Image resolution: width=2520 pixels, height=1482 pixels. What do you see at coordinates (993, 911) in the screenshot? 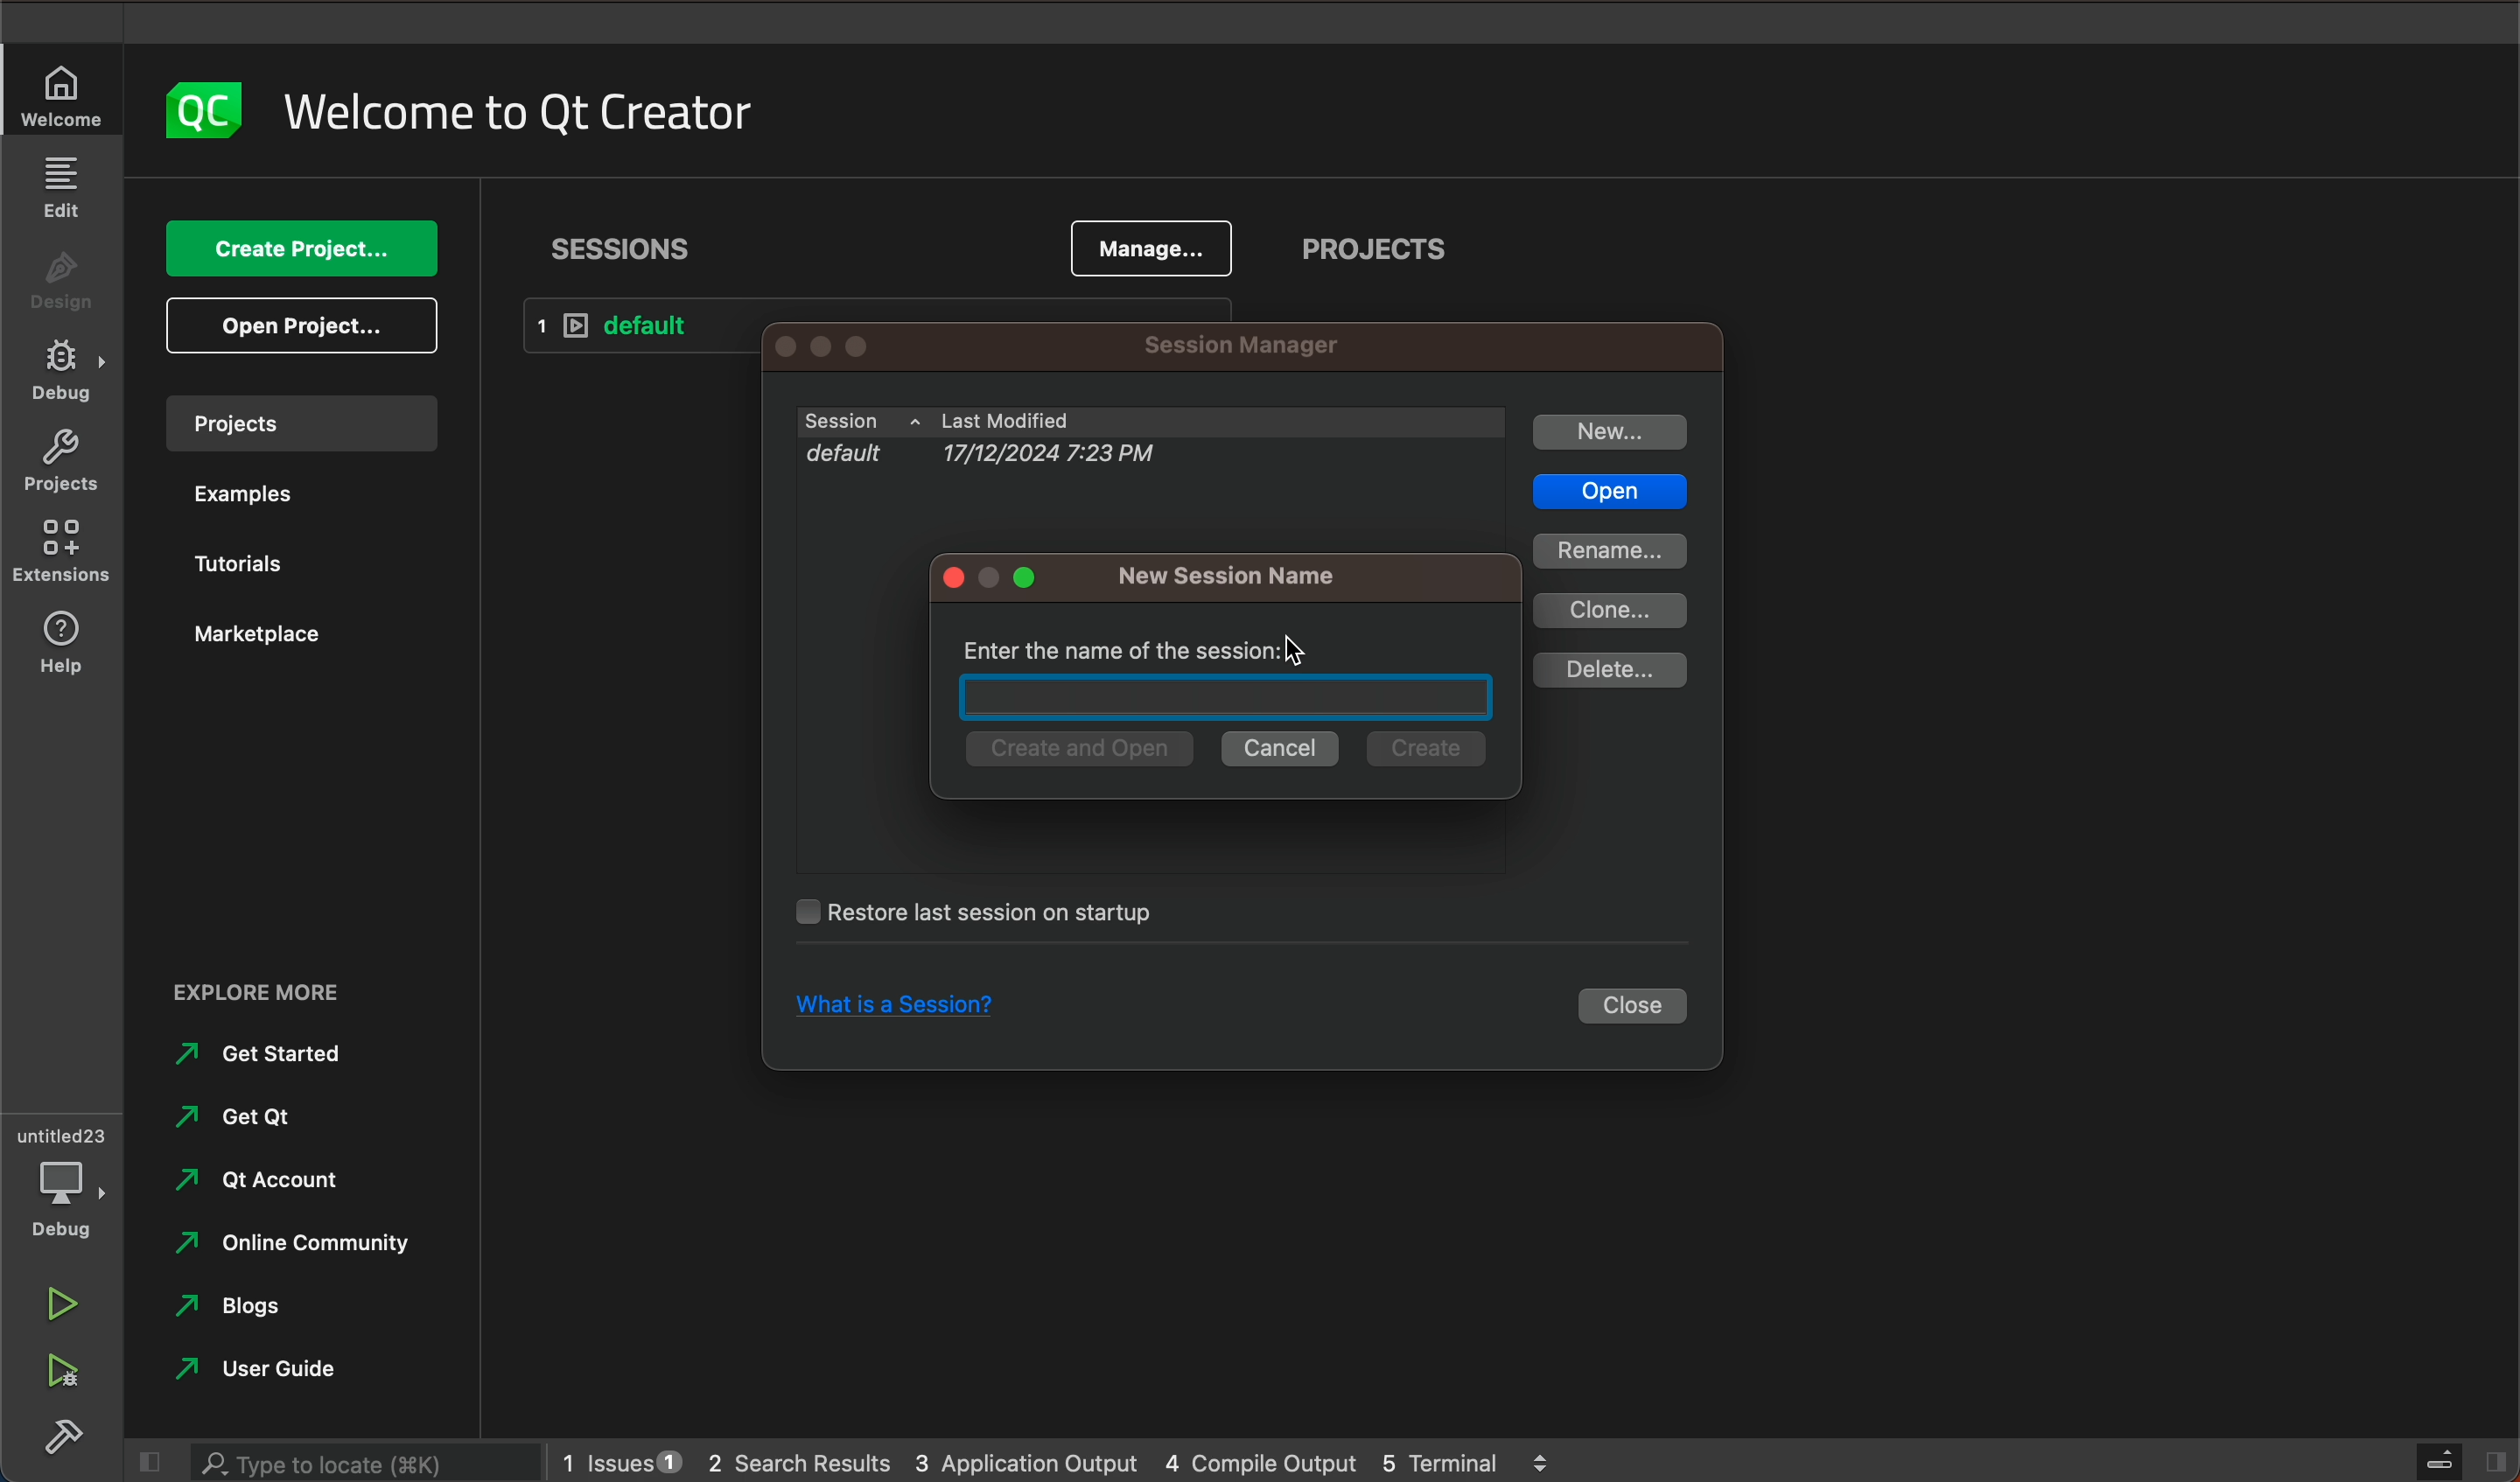
I see `restore last session on startup` at bounding box center [993, 911].